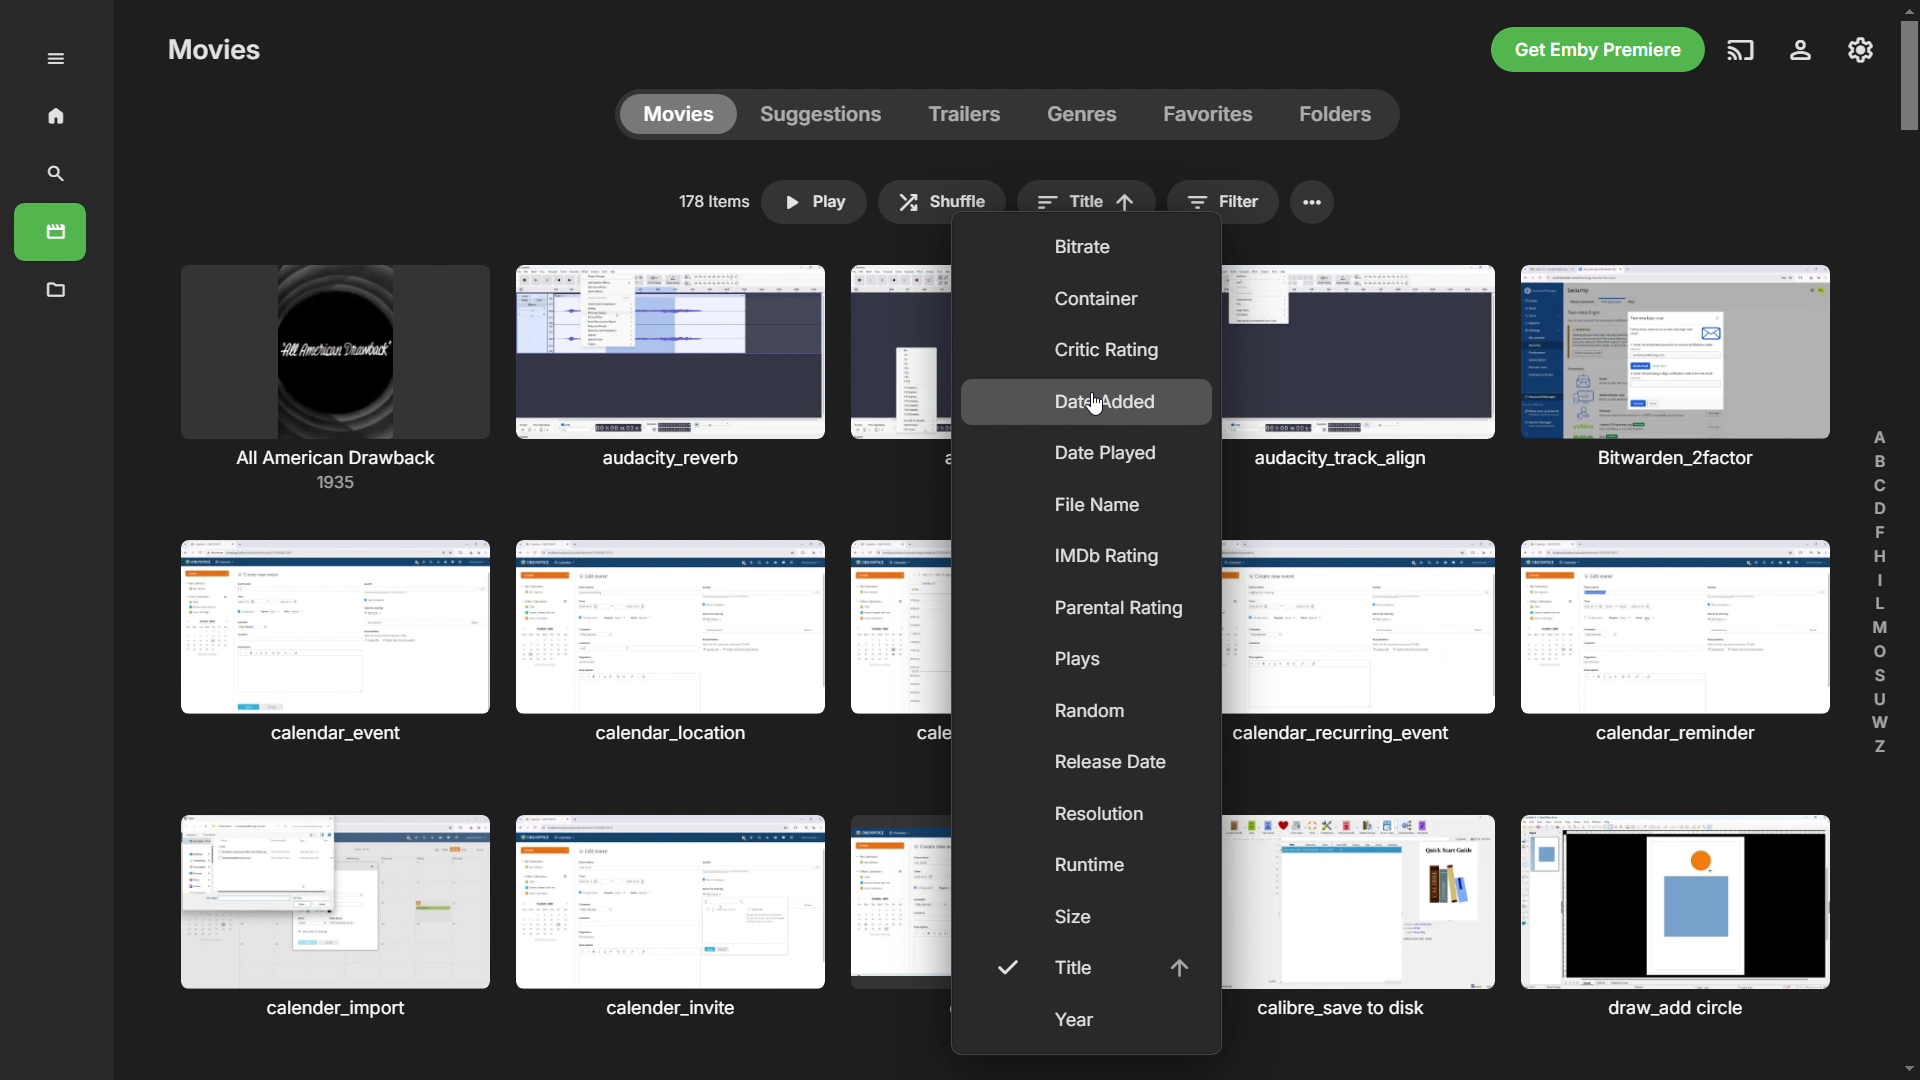  I want to click on sort by, so click(1086, 194).